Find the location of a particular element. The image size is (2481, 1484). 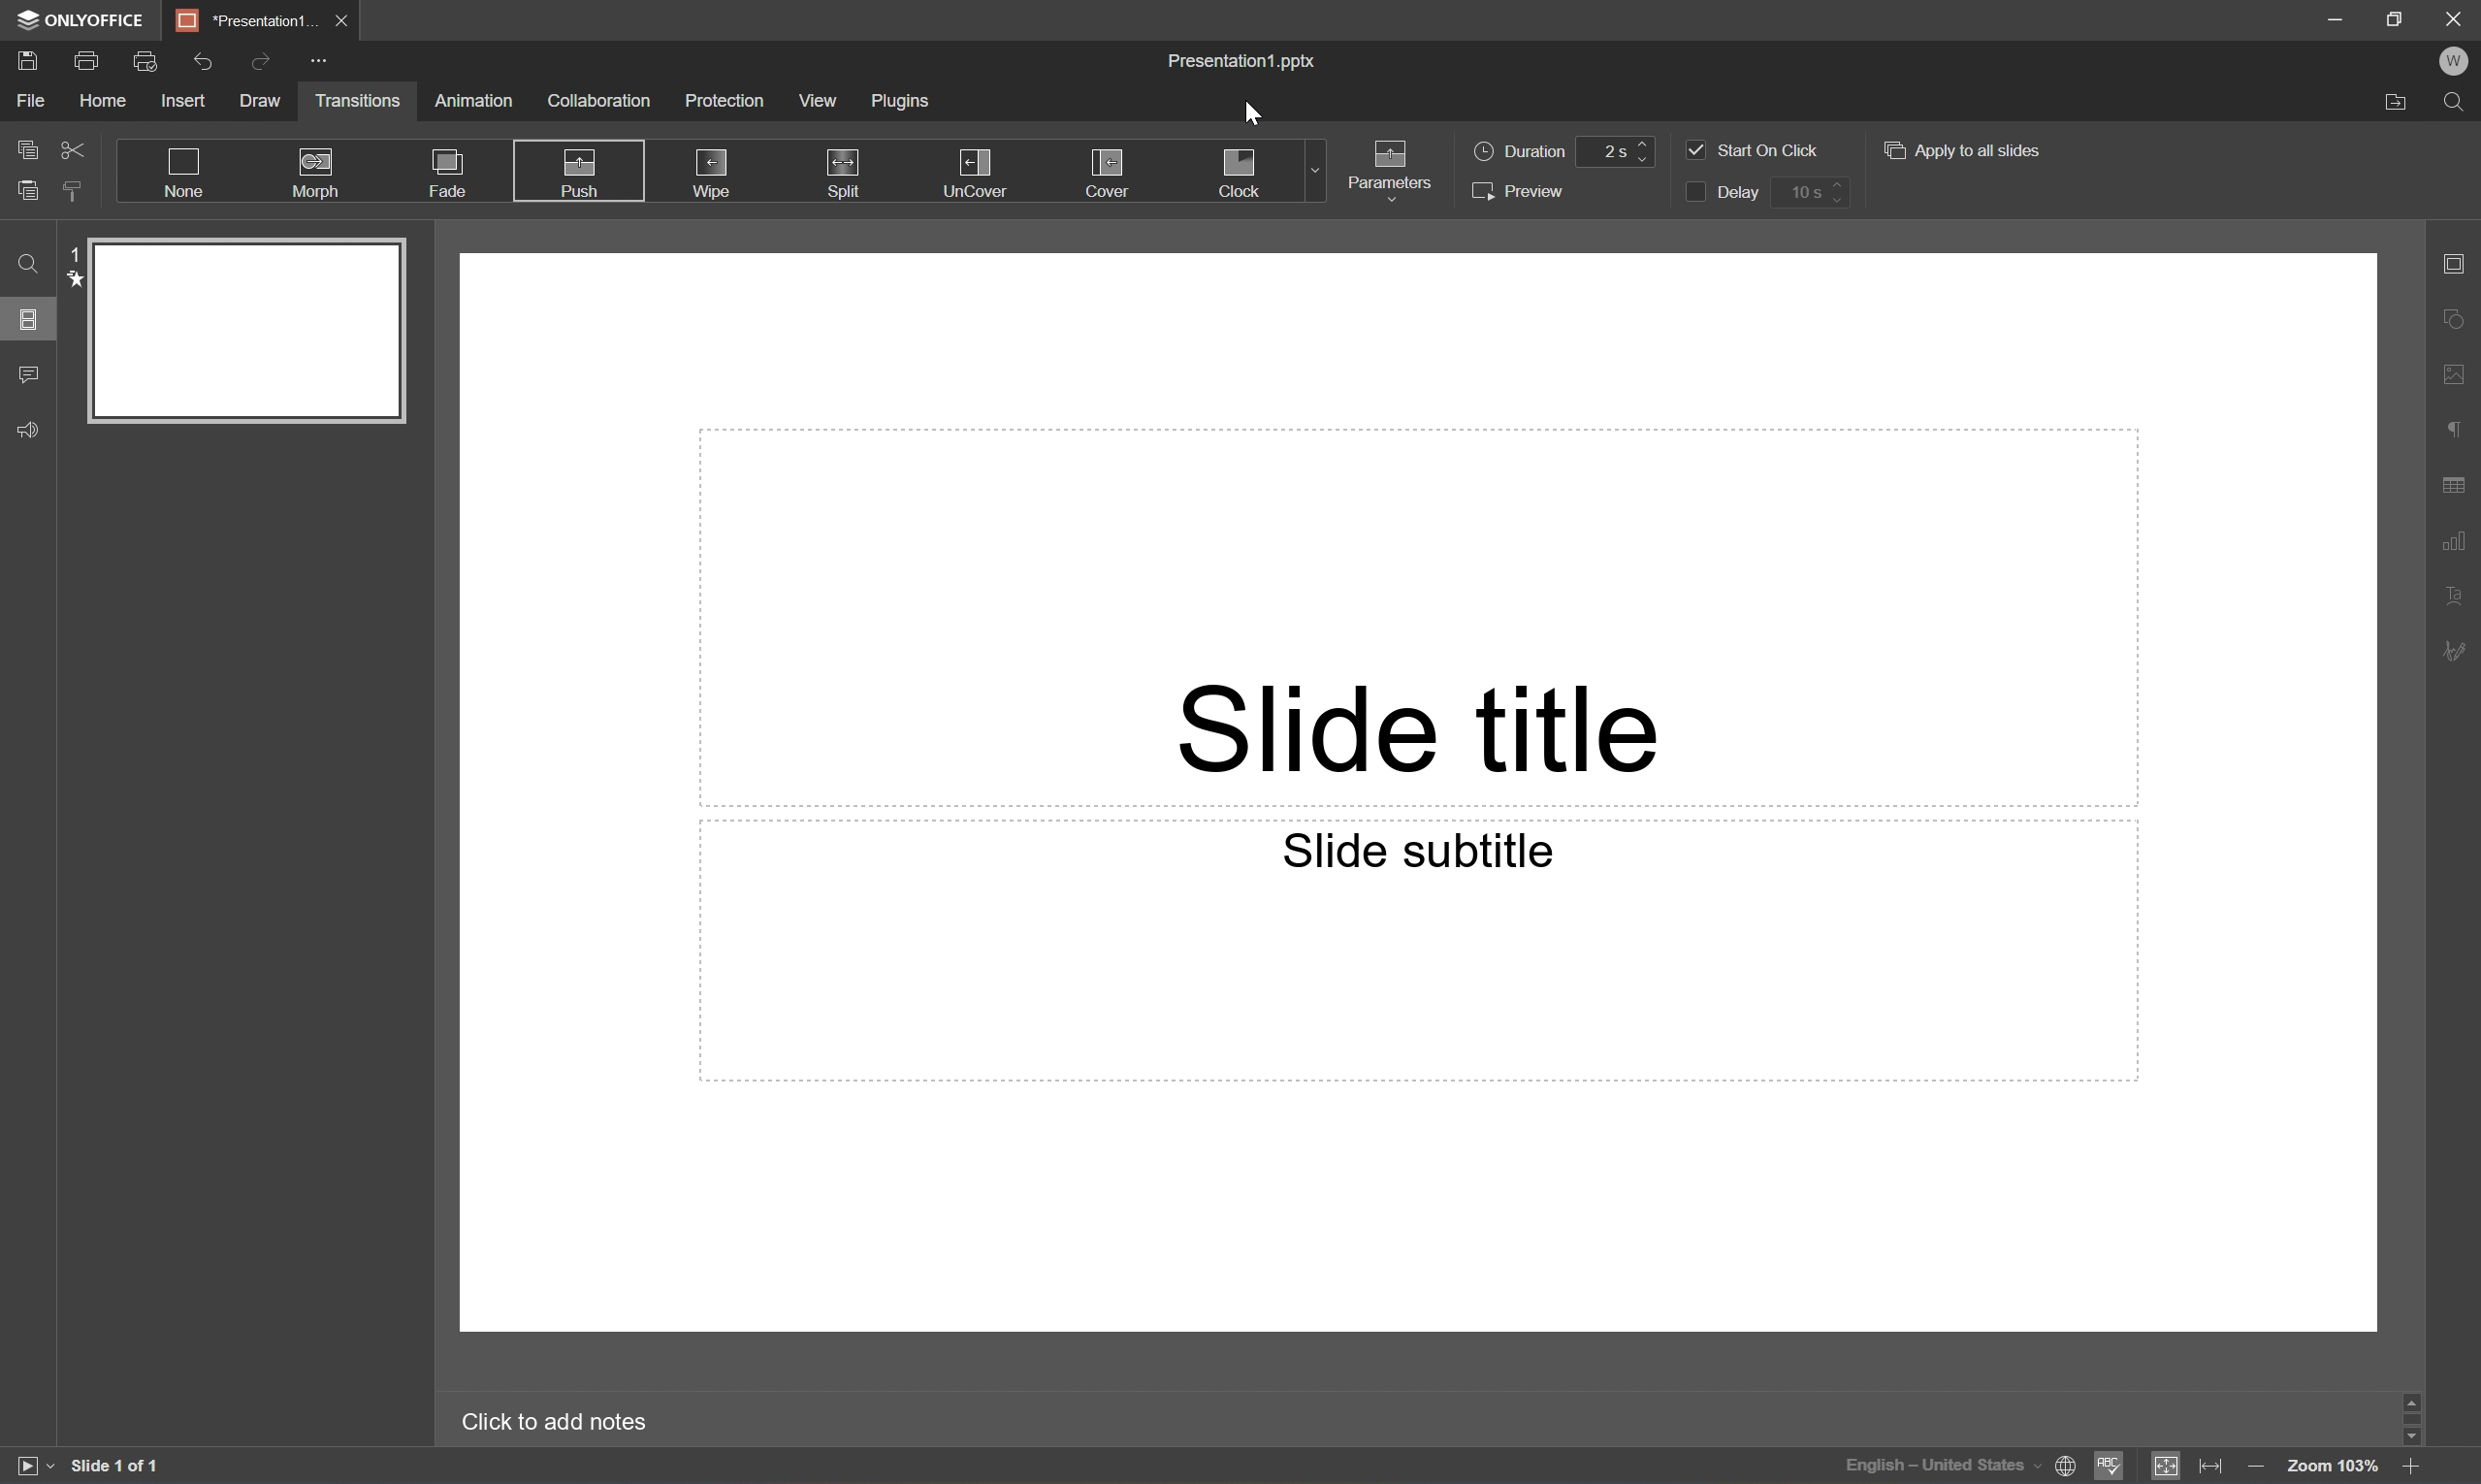

Duration is located at coordinates (1518, 148).